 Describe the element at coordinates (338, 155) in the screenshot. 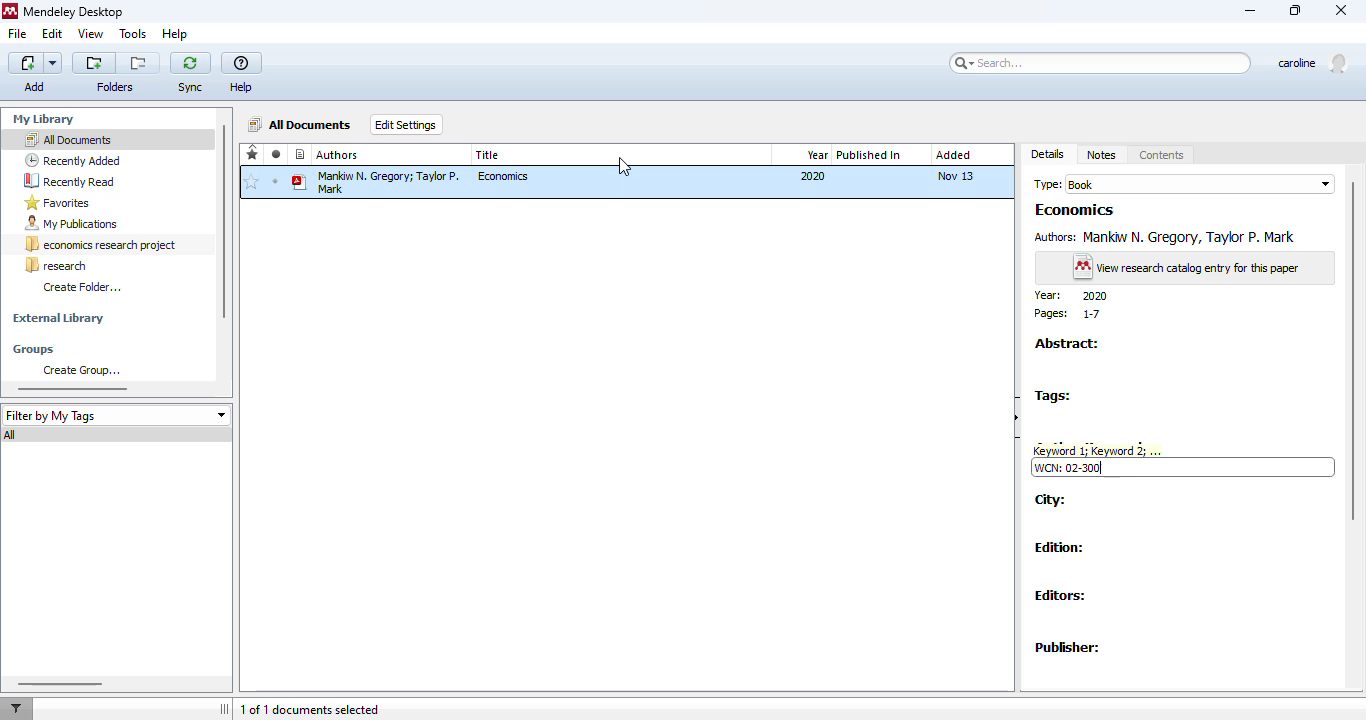

I see `authors` at that location.